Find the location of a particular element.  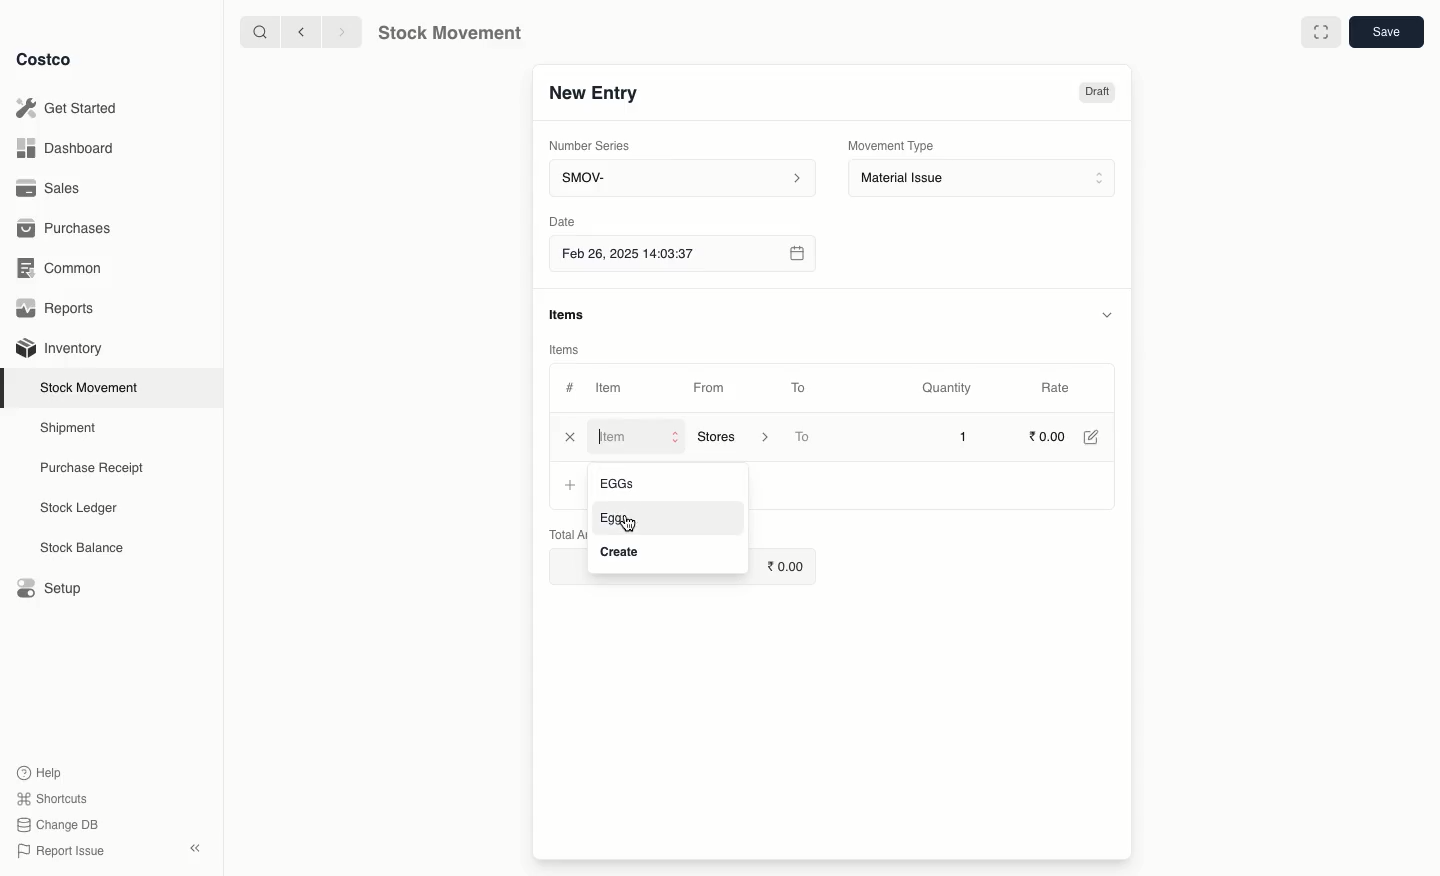

0.00 is located at coordinates (790, 566).